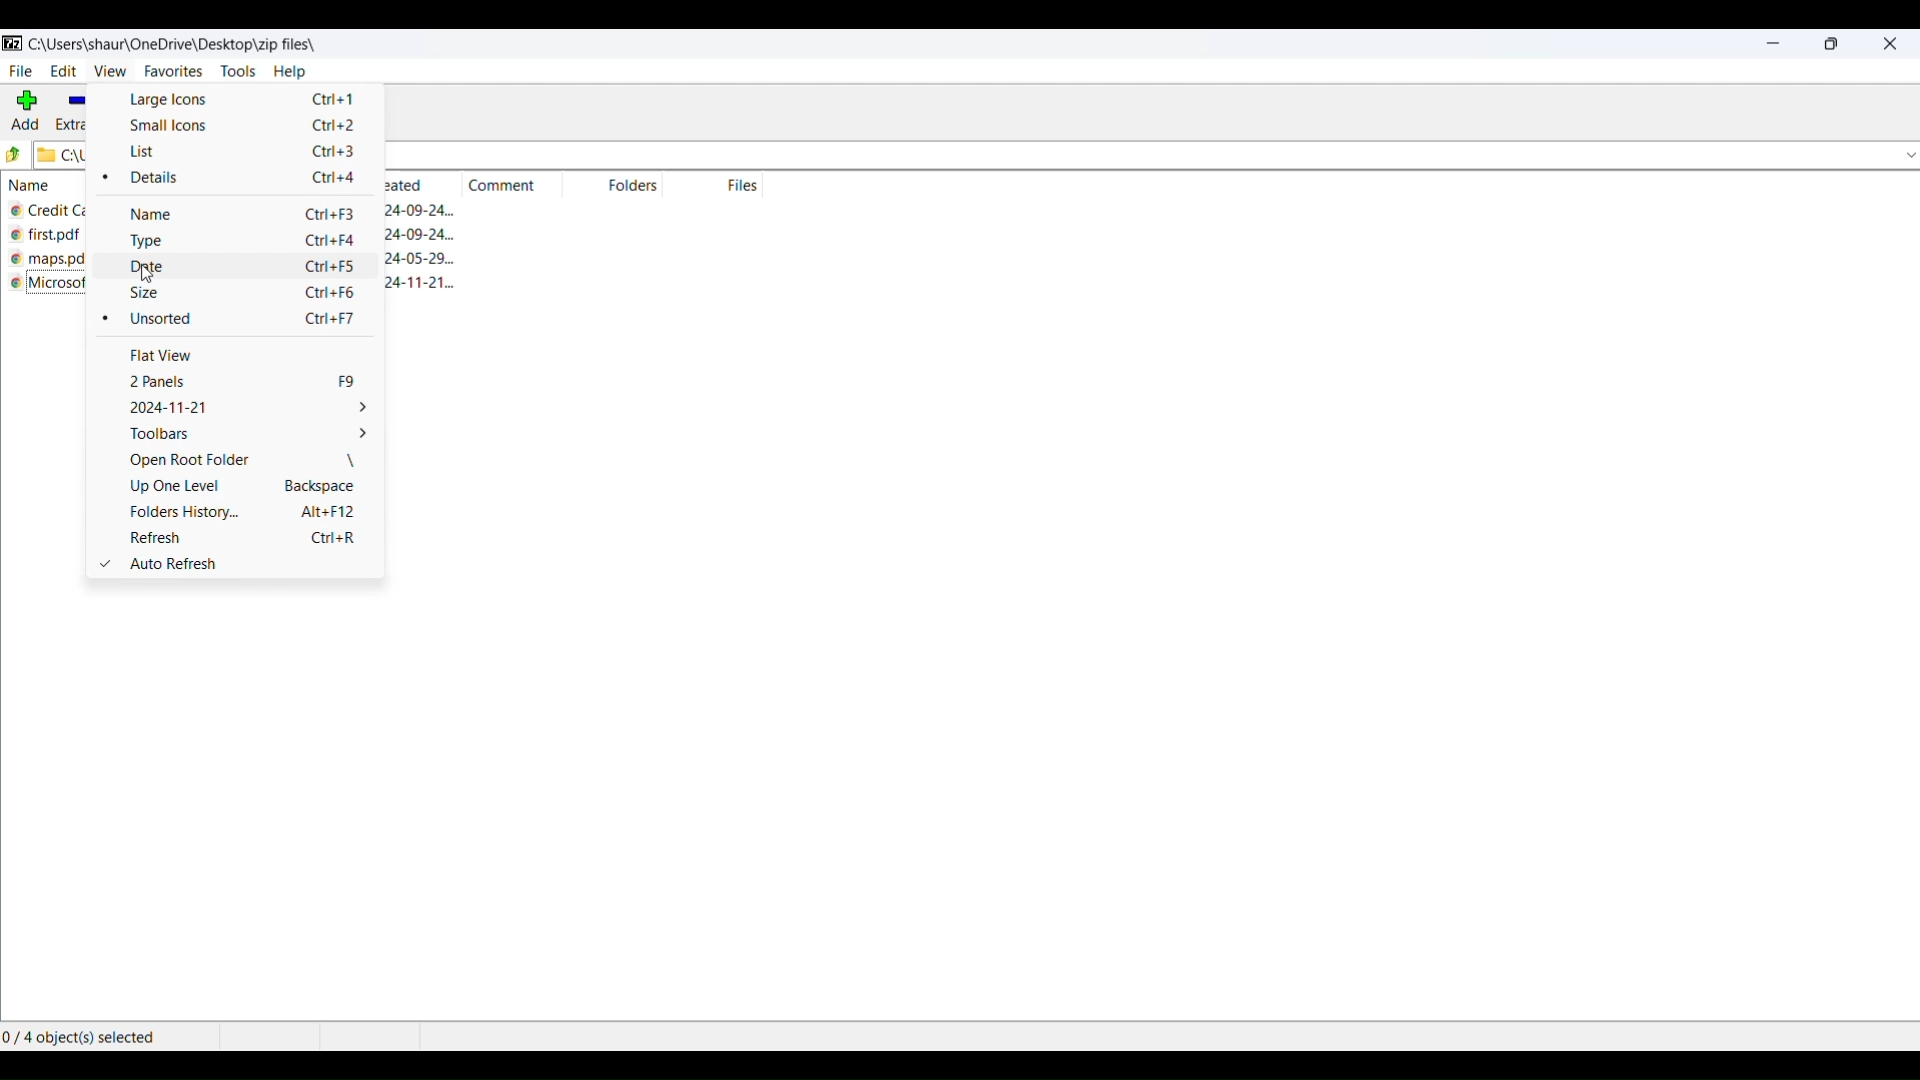  What do you see at coordinates (242, 567) in the screenshot?
I see `auto refresh` at bounding box center [242, 567].